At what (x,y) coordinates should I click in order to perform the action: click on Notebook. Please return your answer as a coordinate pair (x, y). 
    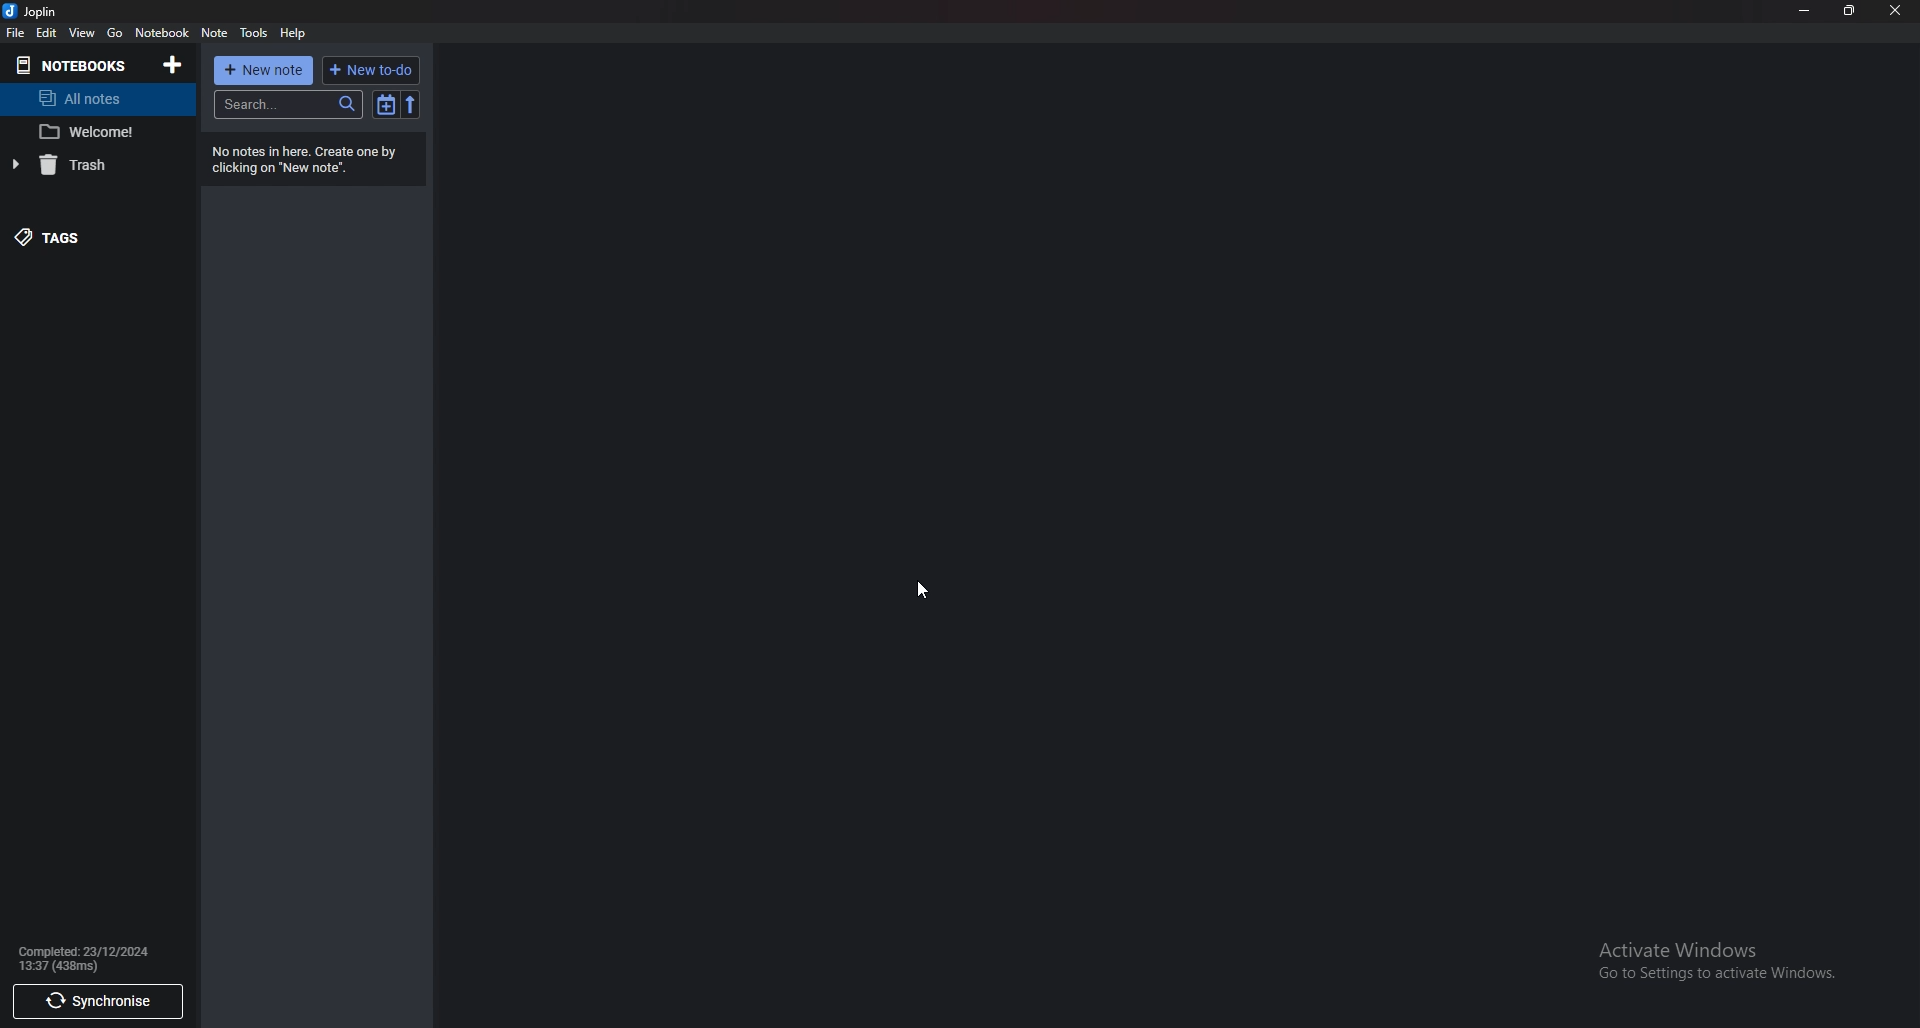
    Looking at the image, I should click on (161, 34).